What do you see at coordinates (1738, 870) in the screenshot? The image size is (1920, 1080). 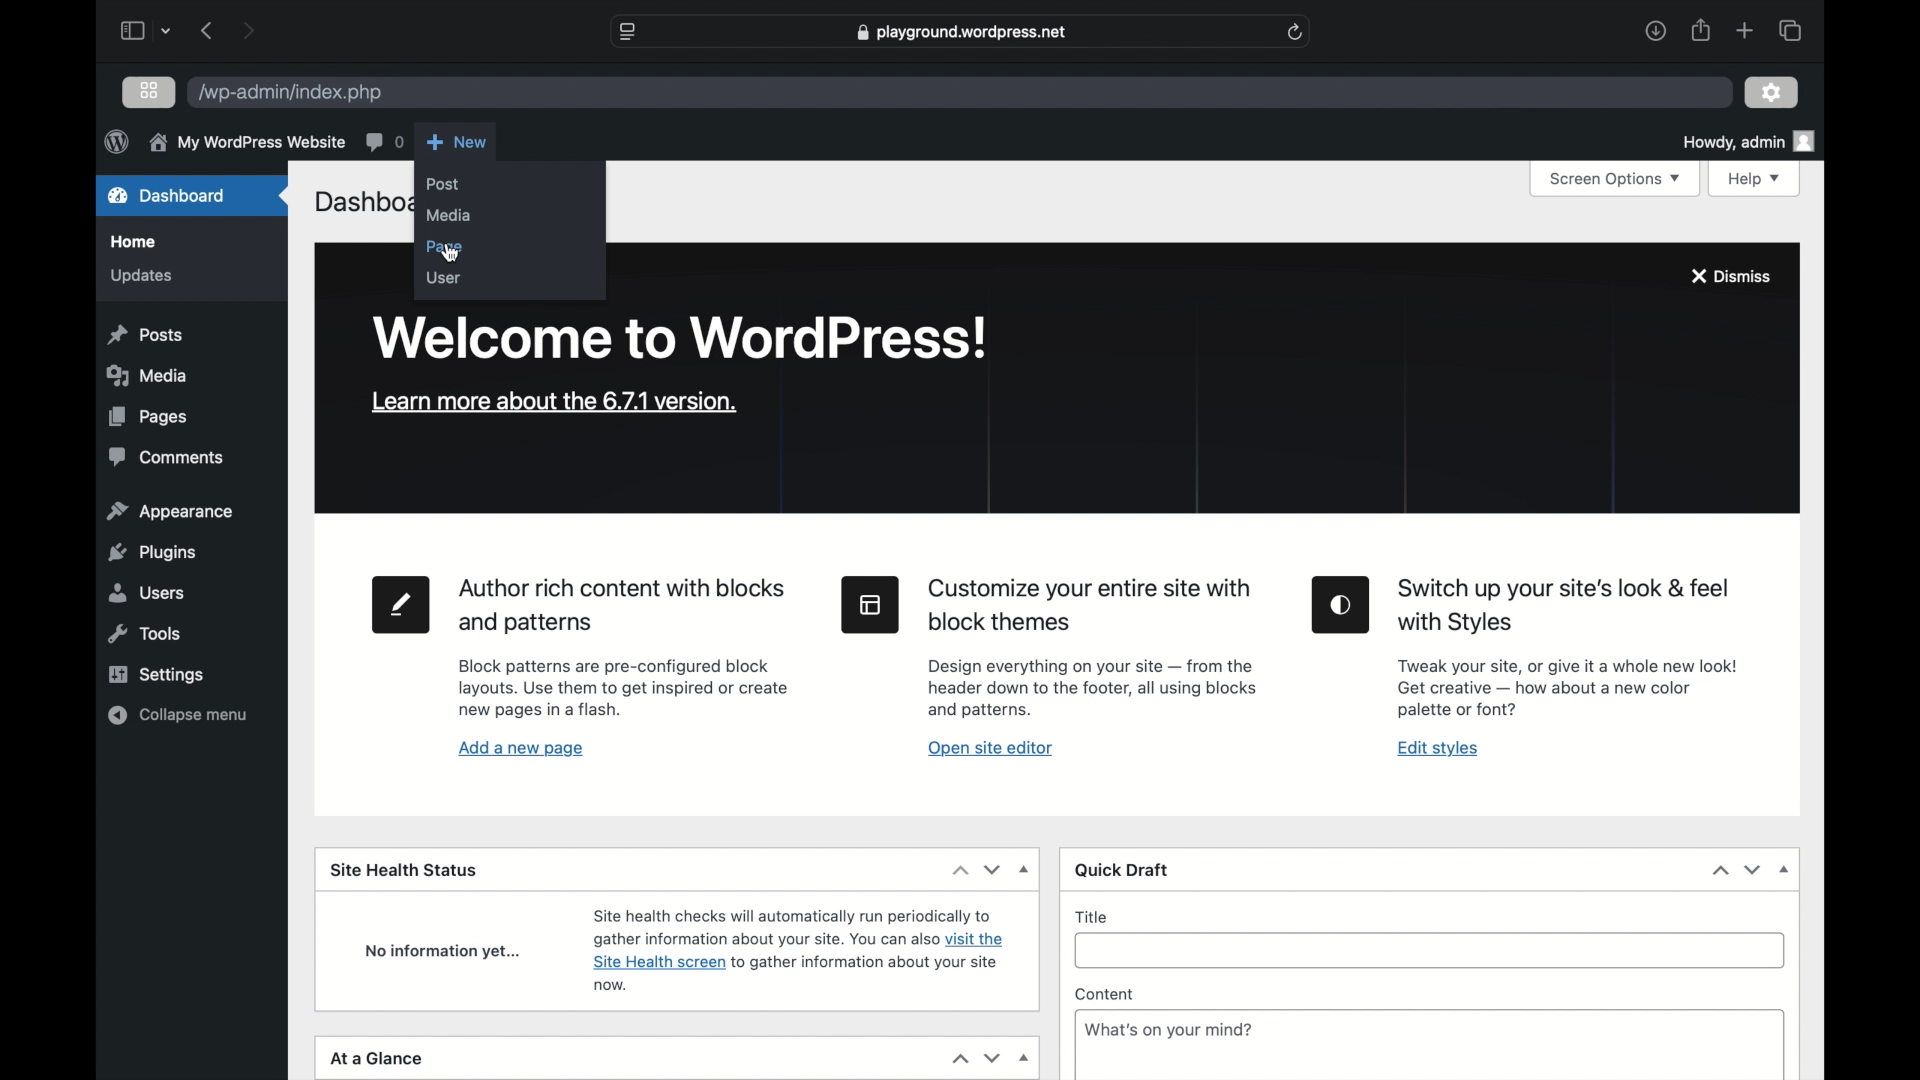 I see `stepper buttons` at bounding box center [1738, 870].